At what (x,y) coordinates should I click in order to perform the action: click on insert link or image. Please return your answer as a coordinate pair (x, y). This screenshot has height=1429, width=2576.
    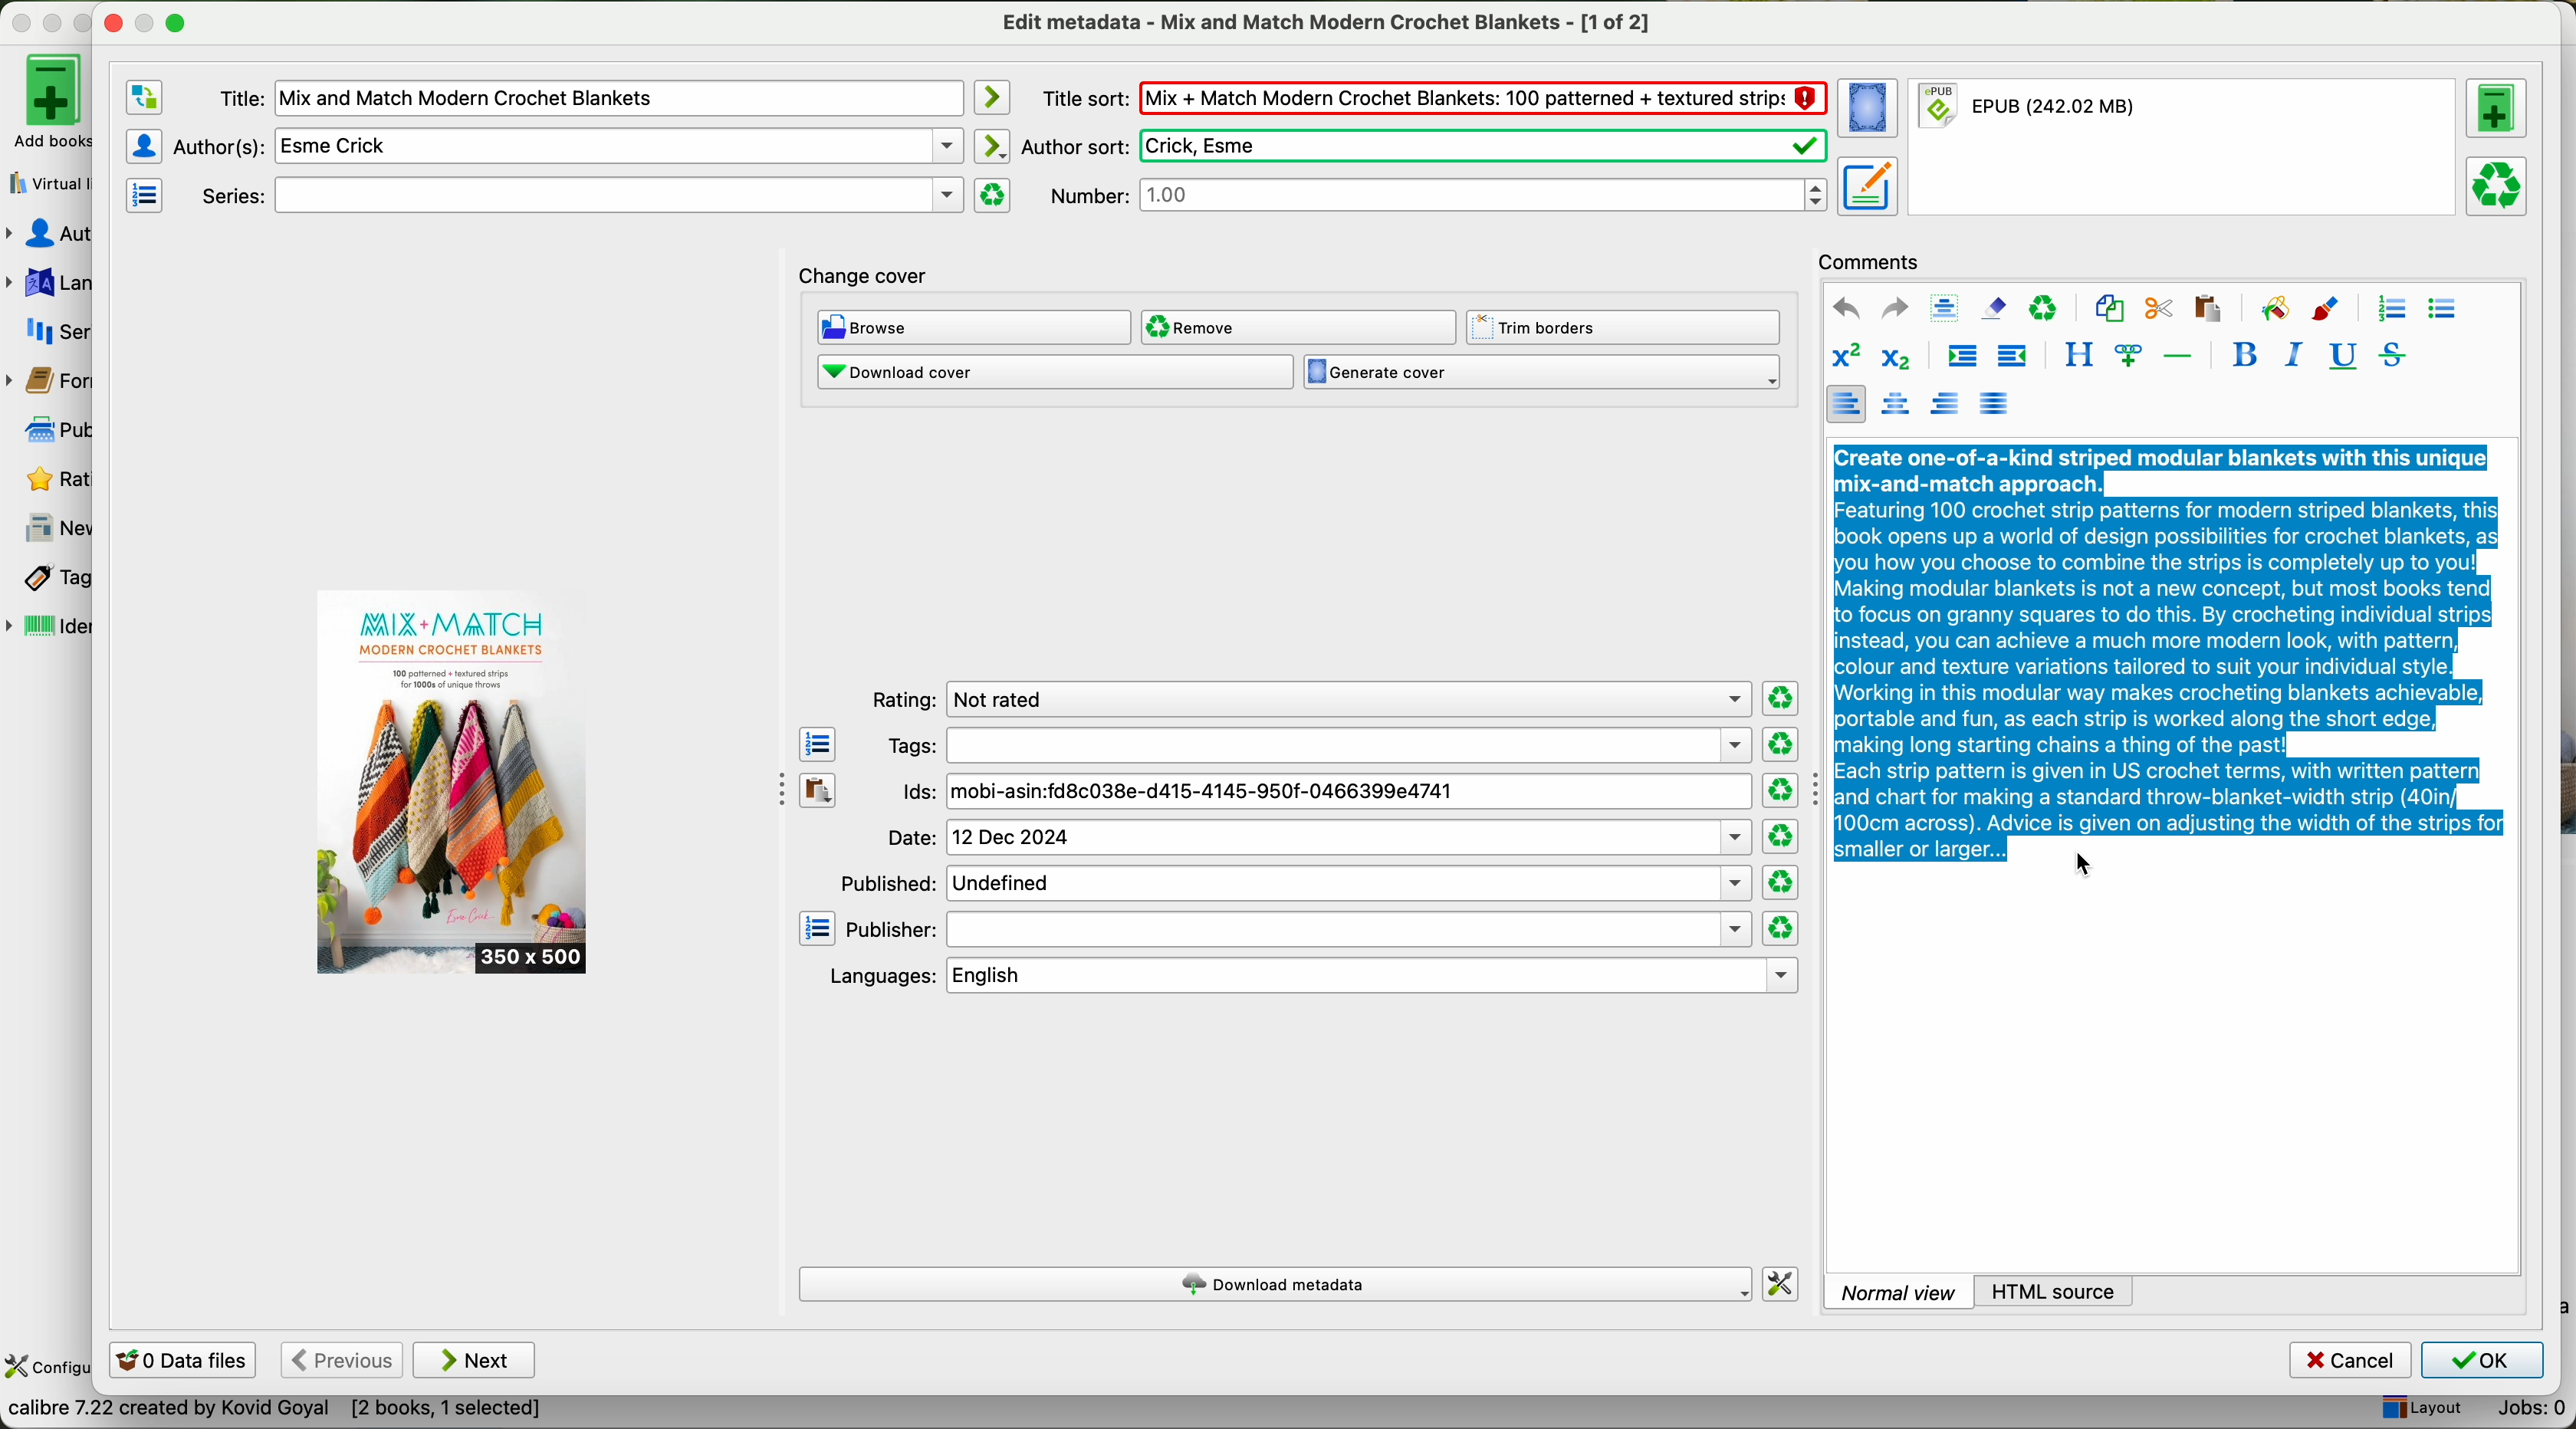
    Looking at the image, I should click on (2128, 355).